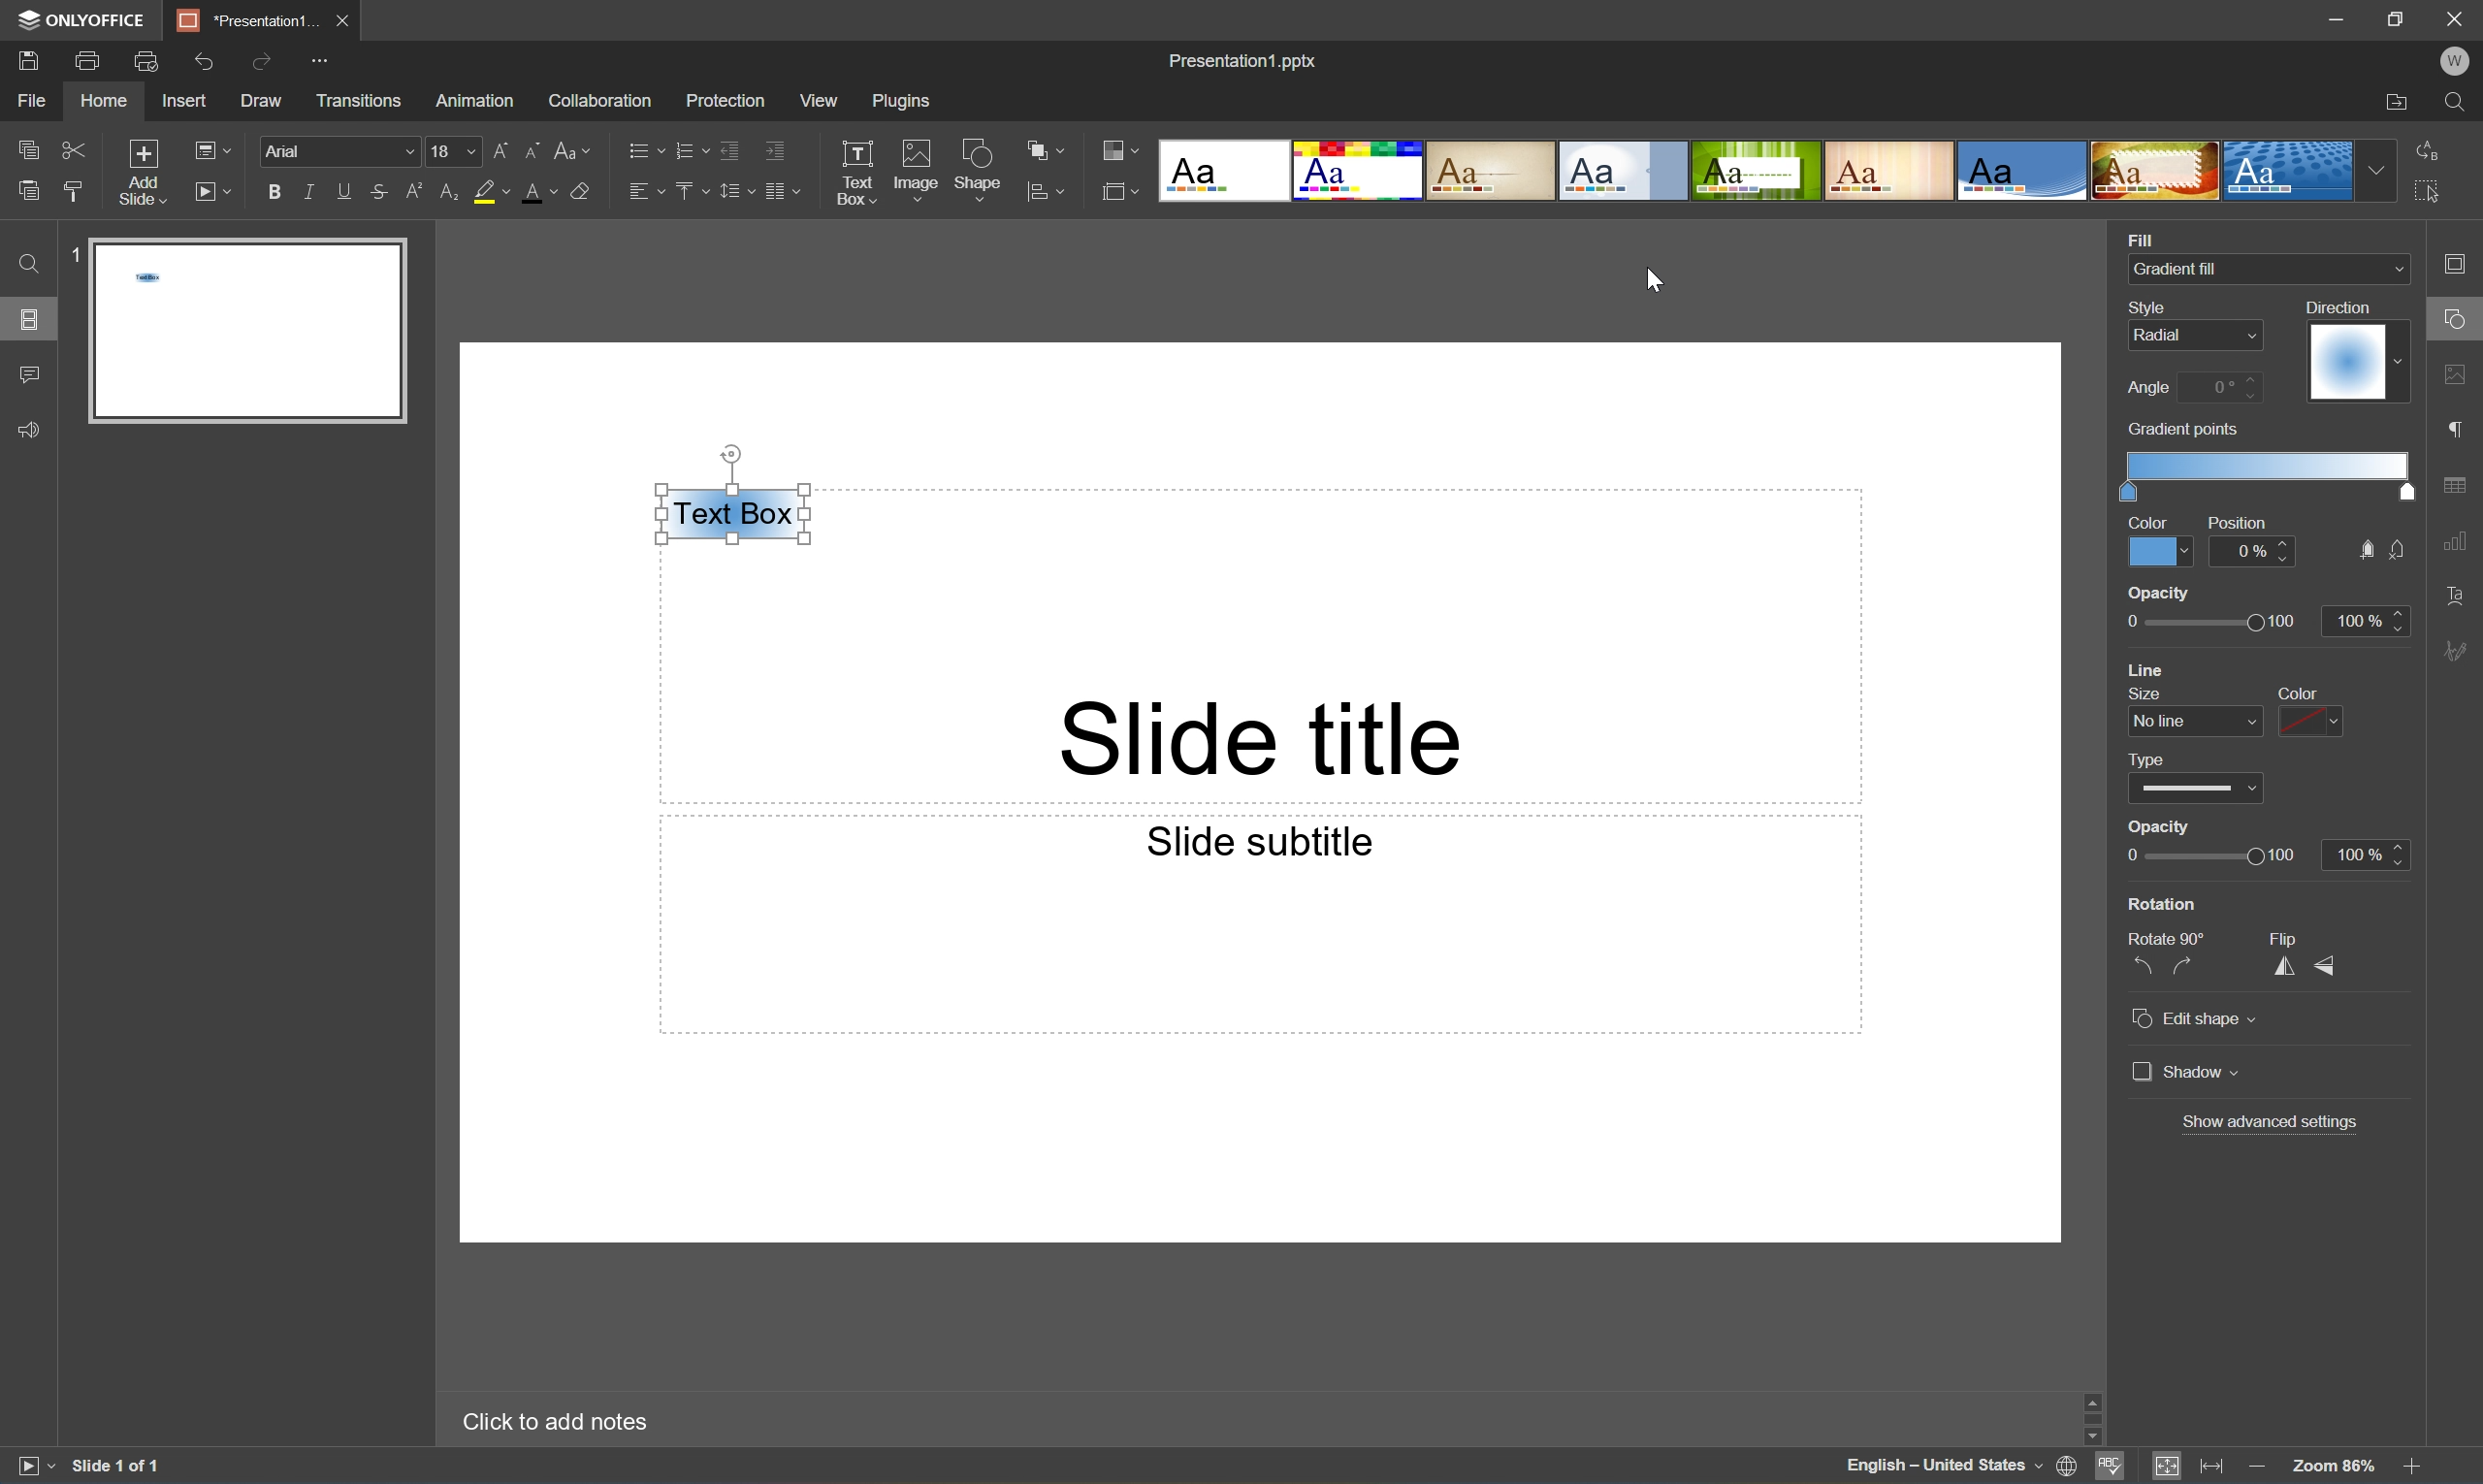  What do you see at coordinates (2429, 189) in the screenshot?
I see `Select All` at bounding box center [2429, 189].